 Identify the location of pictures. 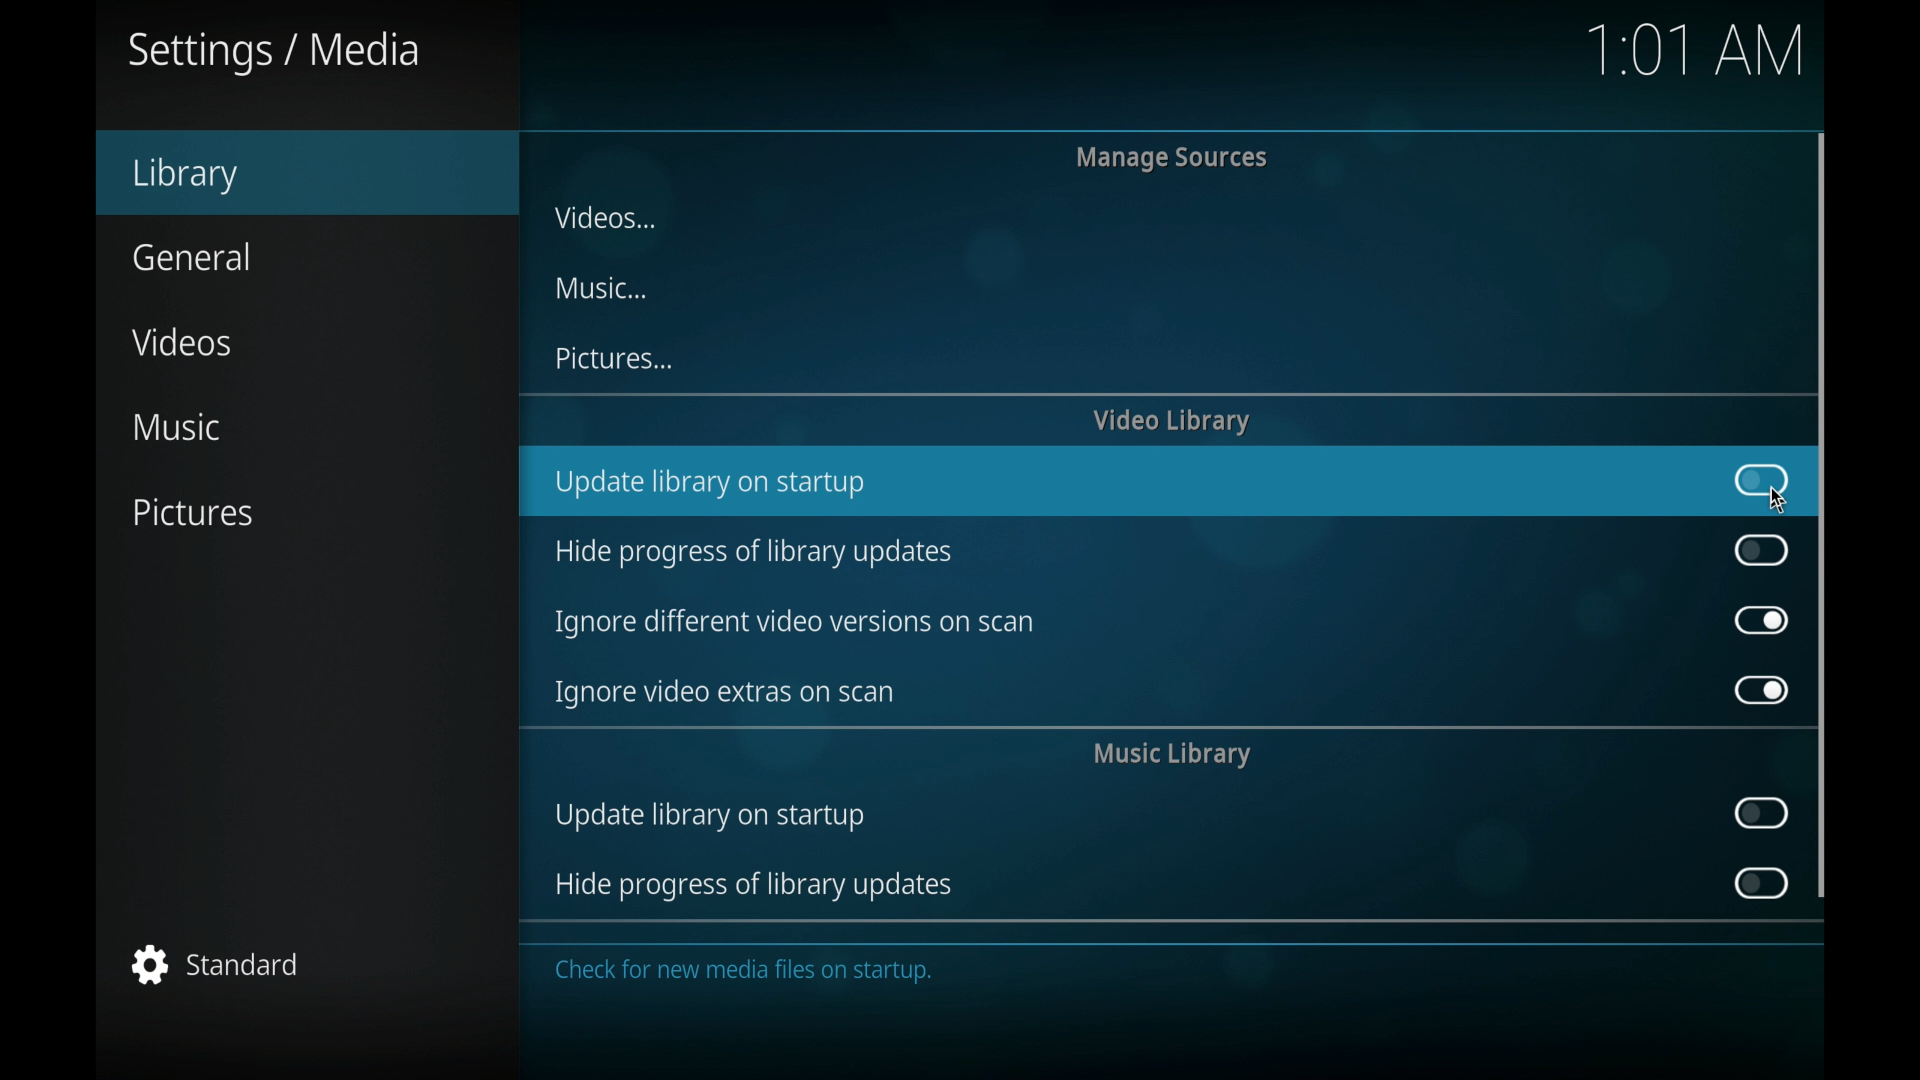
(192, 512).